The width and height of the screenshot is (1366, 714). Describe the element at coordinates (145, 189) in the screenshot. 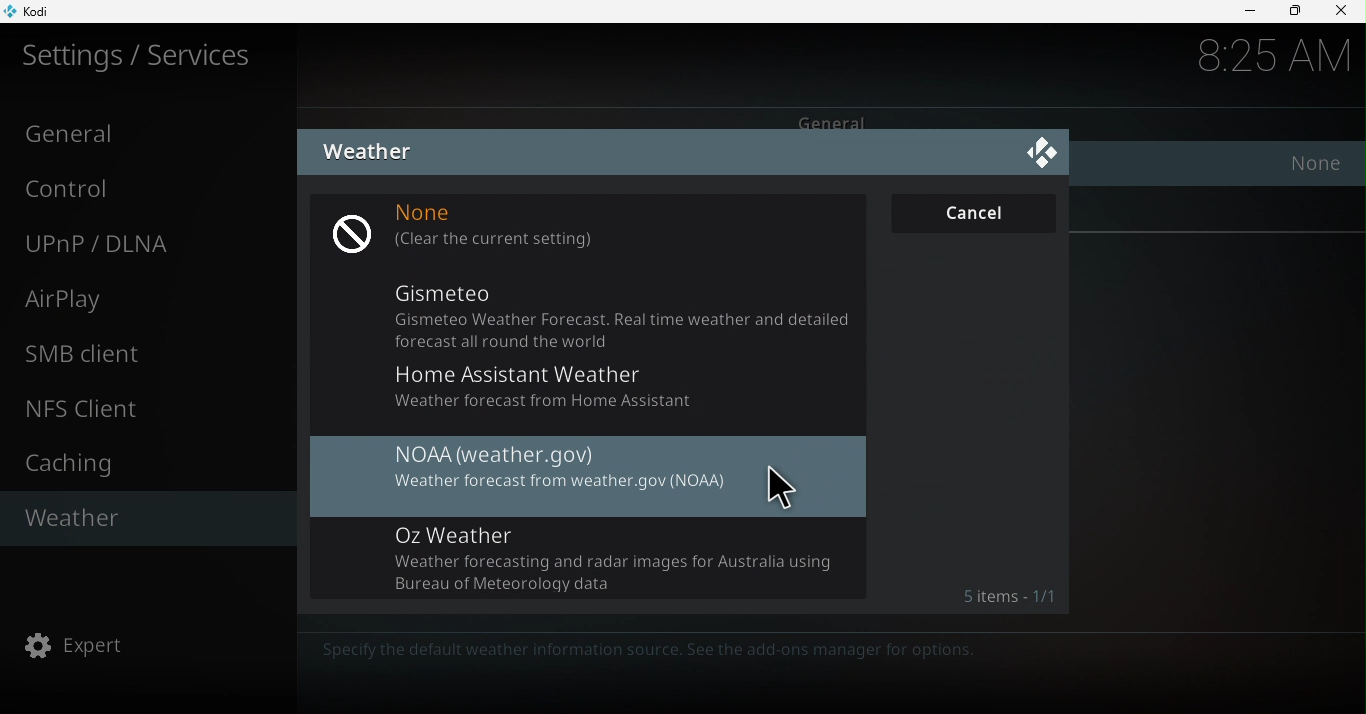

I see `Control` at that location.